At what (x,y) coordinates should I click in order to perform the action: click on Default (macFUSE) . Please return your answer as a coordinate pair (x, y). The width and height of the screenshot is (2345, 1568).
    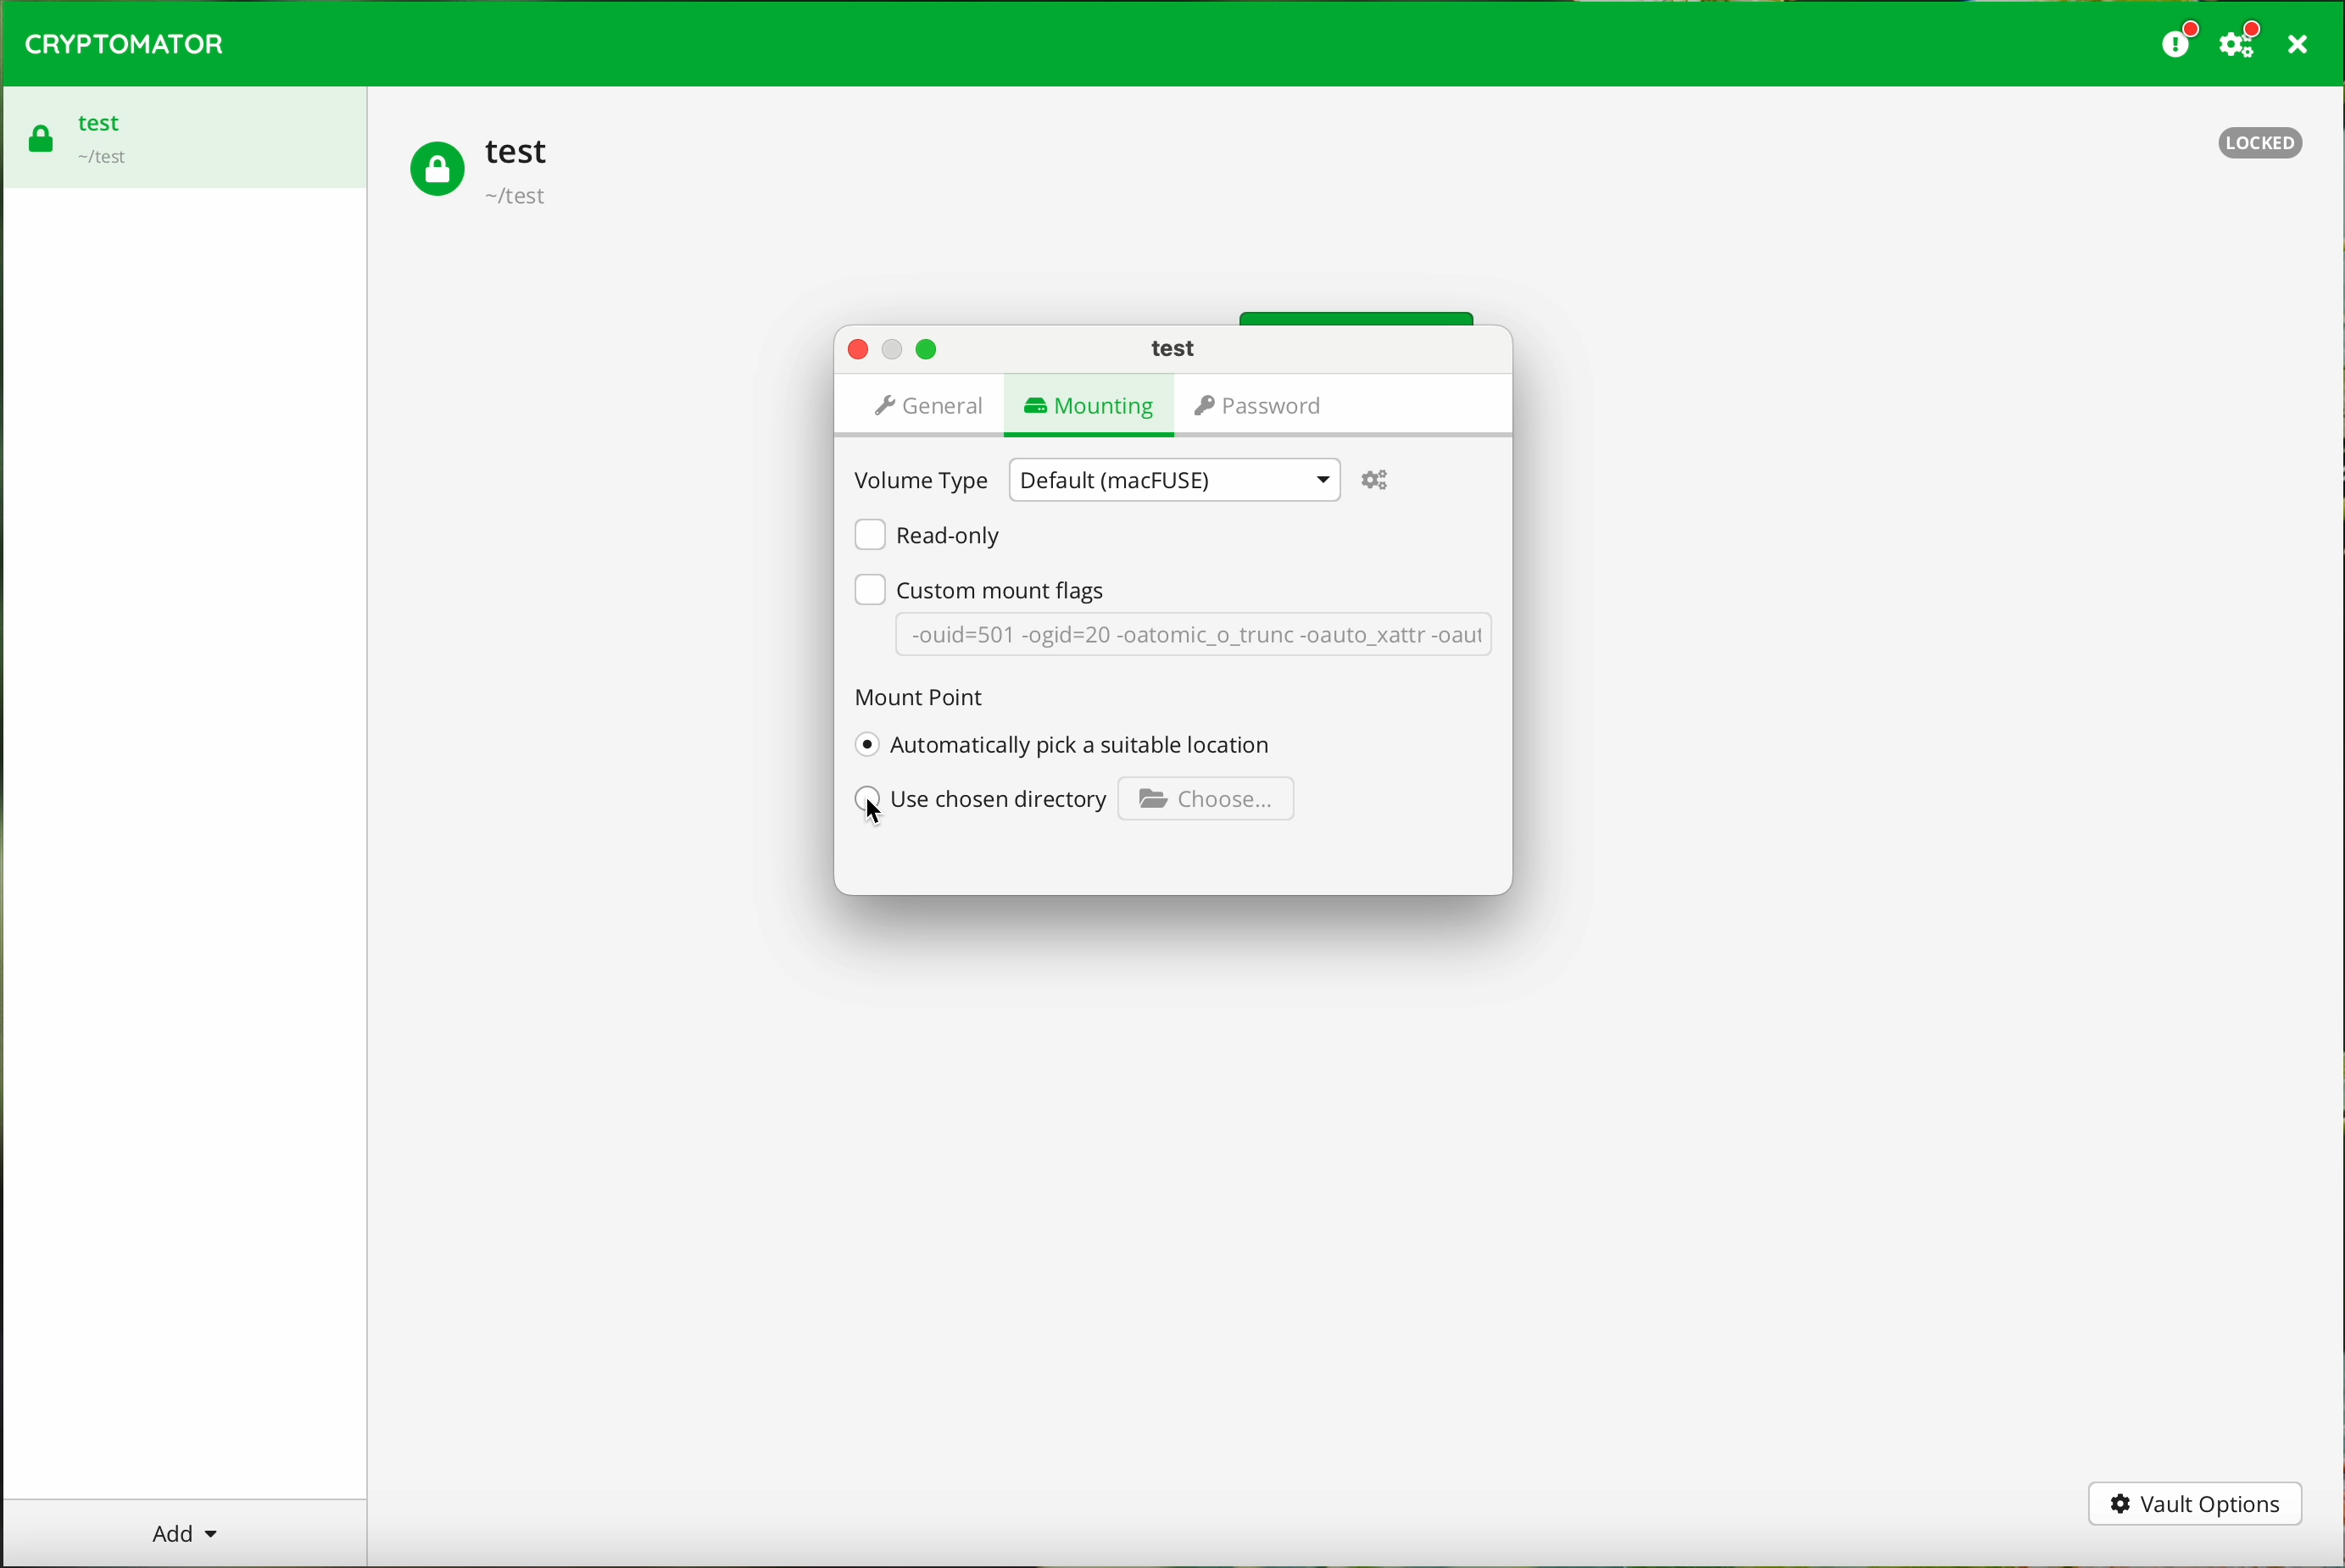
    Looking at the image, I should click on (1171, 482).